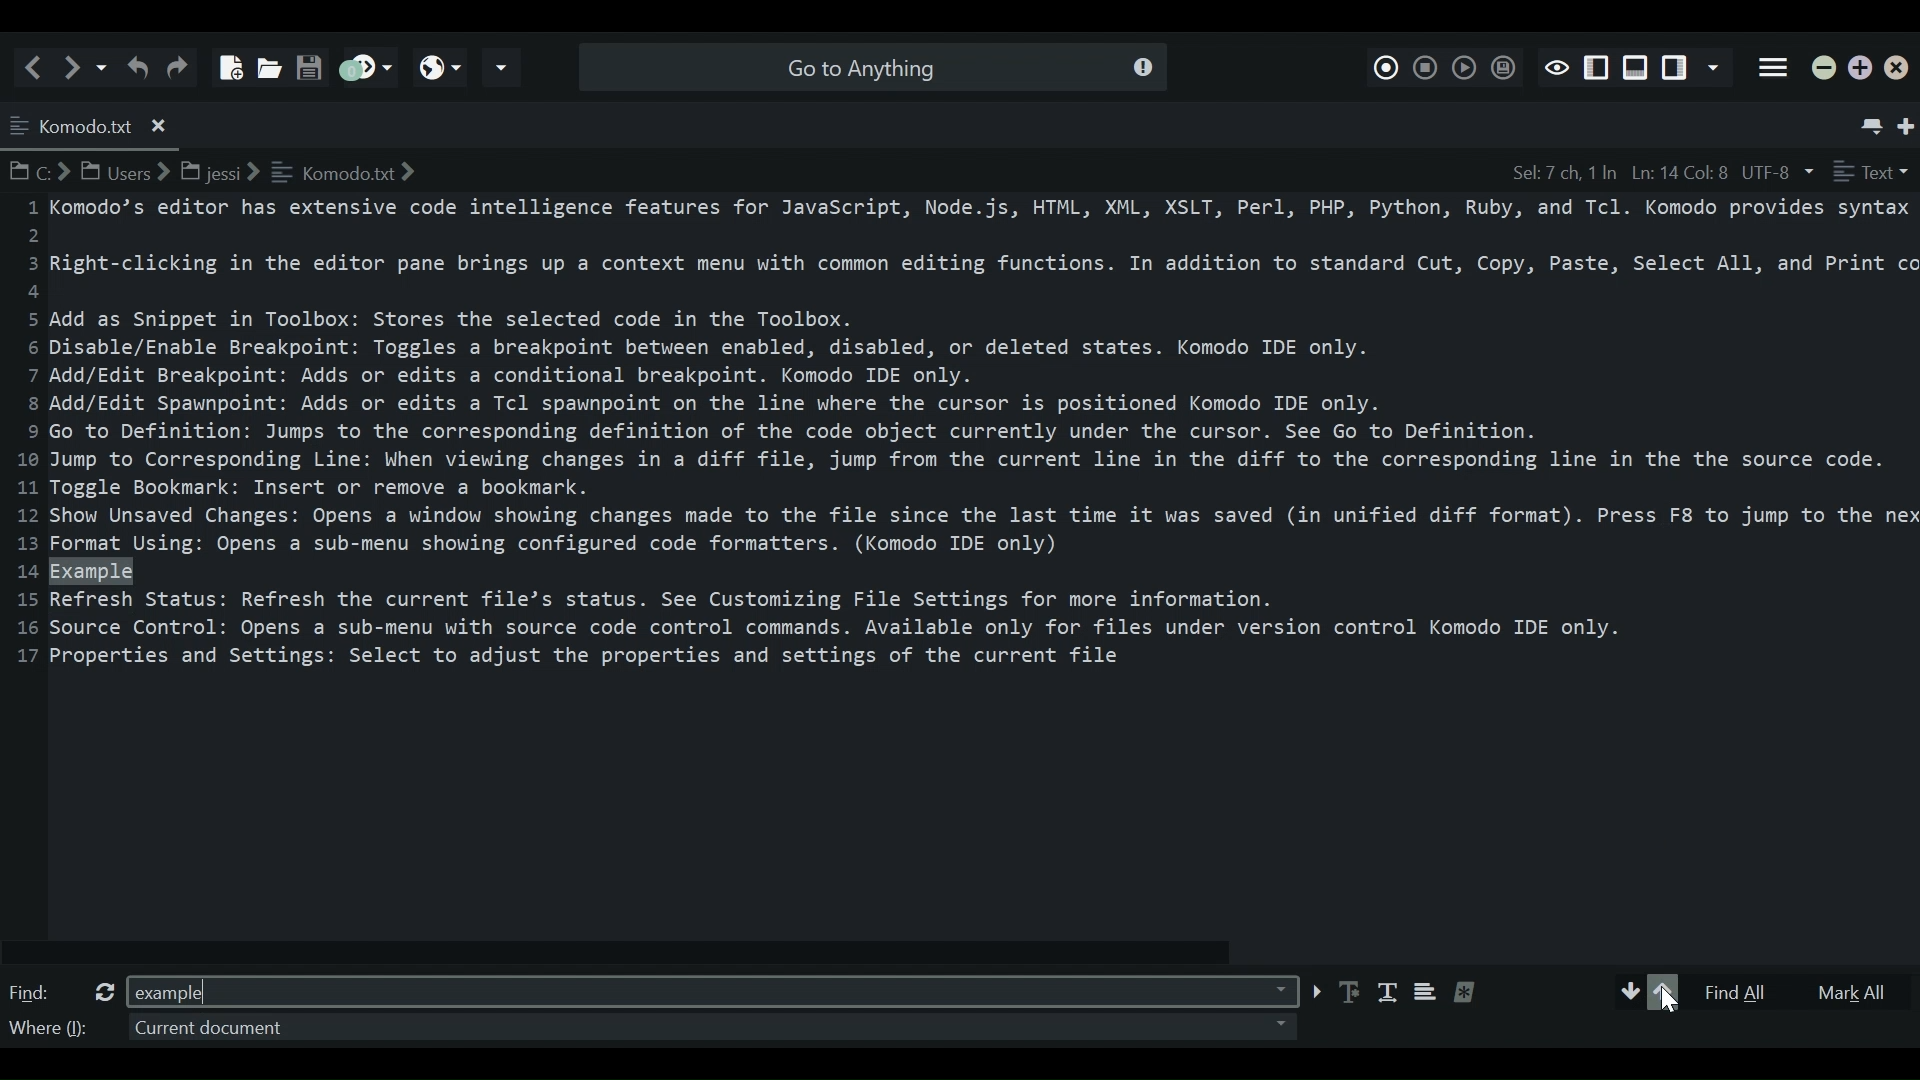  I want to click on Text Entry Pane , so click(957, 562).